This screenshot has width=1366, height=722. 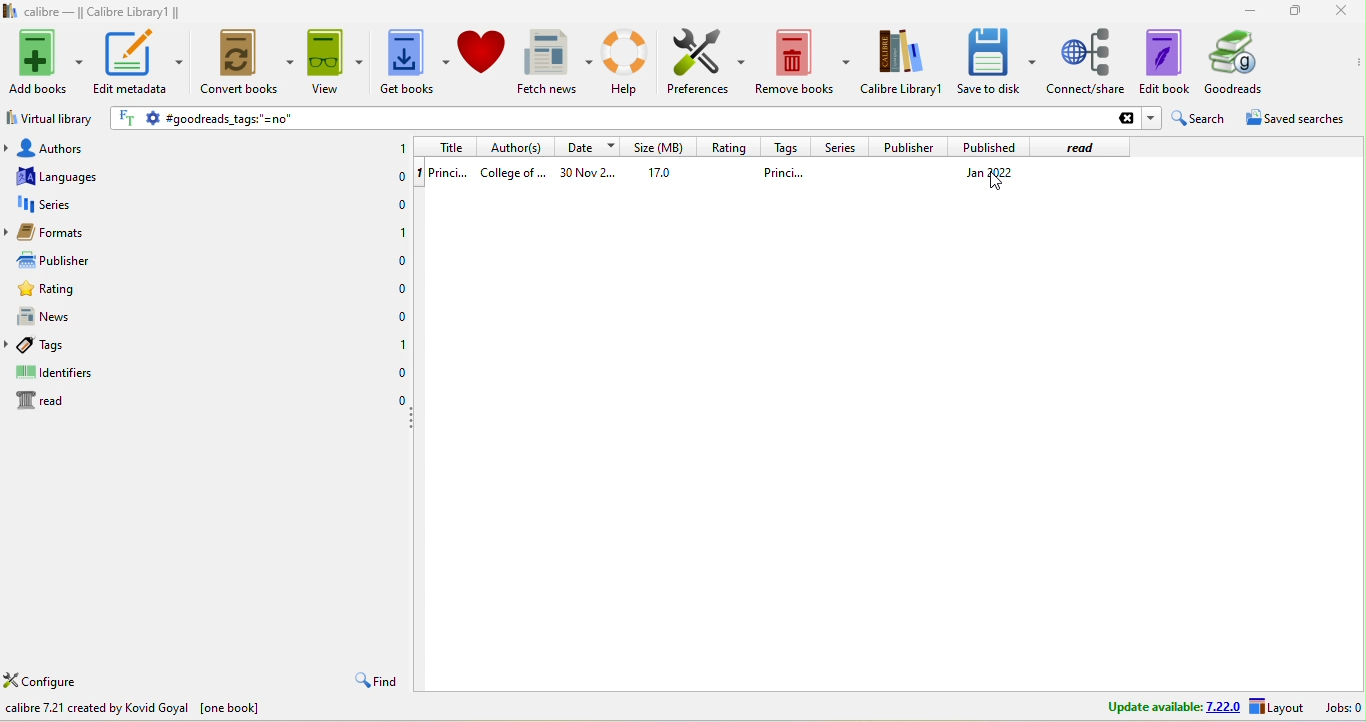 What do you see at coordinates (397, 205) in the screenshot?
I see `0` at bounding box center [397, 205].